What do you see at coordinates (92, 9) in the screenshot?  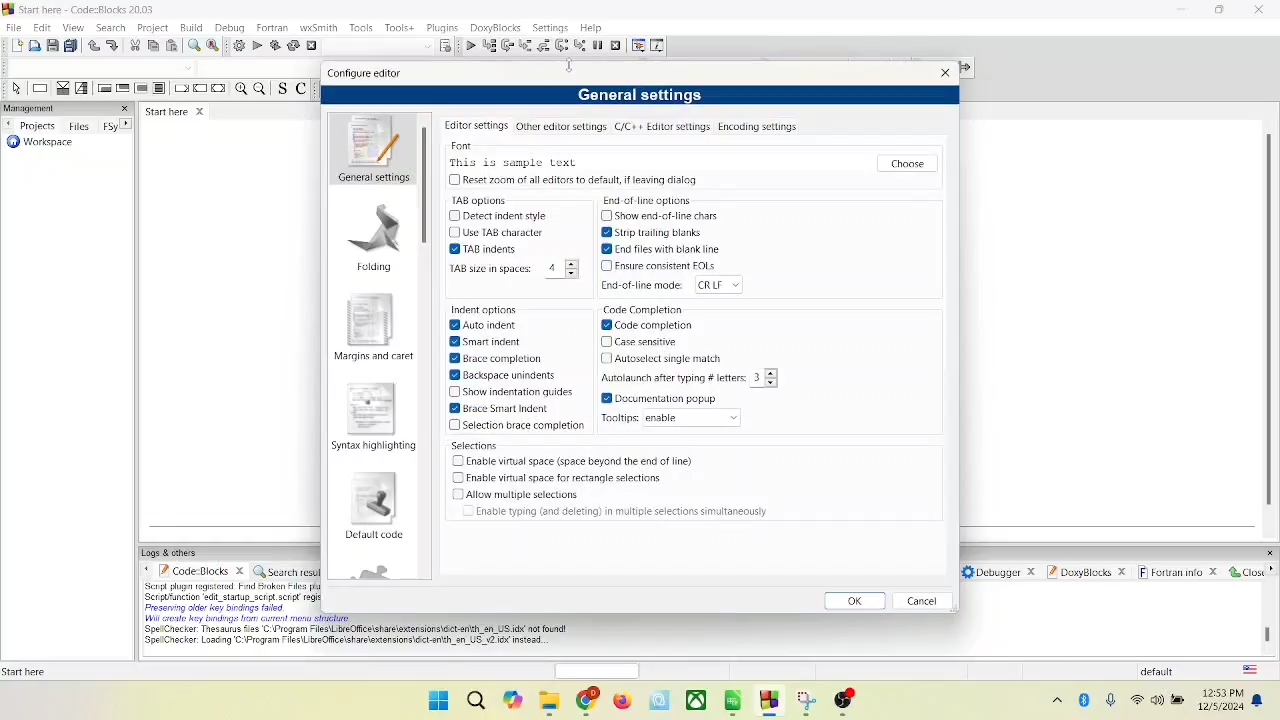 I see `code::block` at bounding box center [92, 9].